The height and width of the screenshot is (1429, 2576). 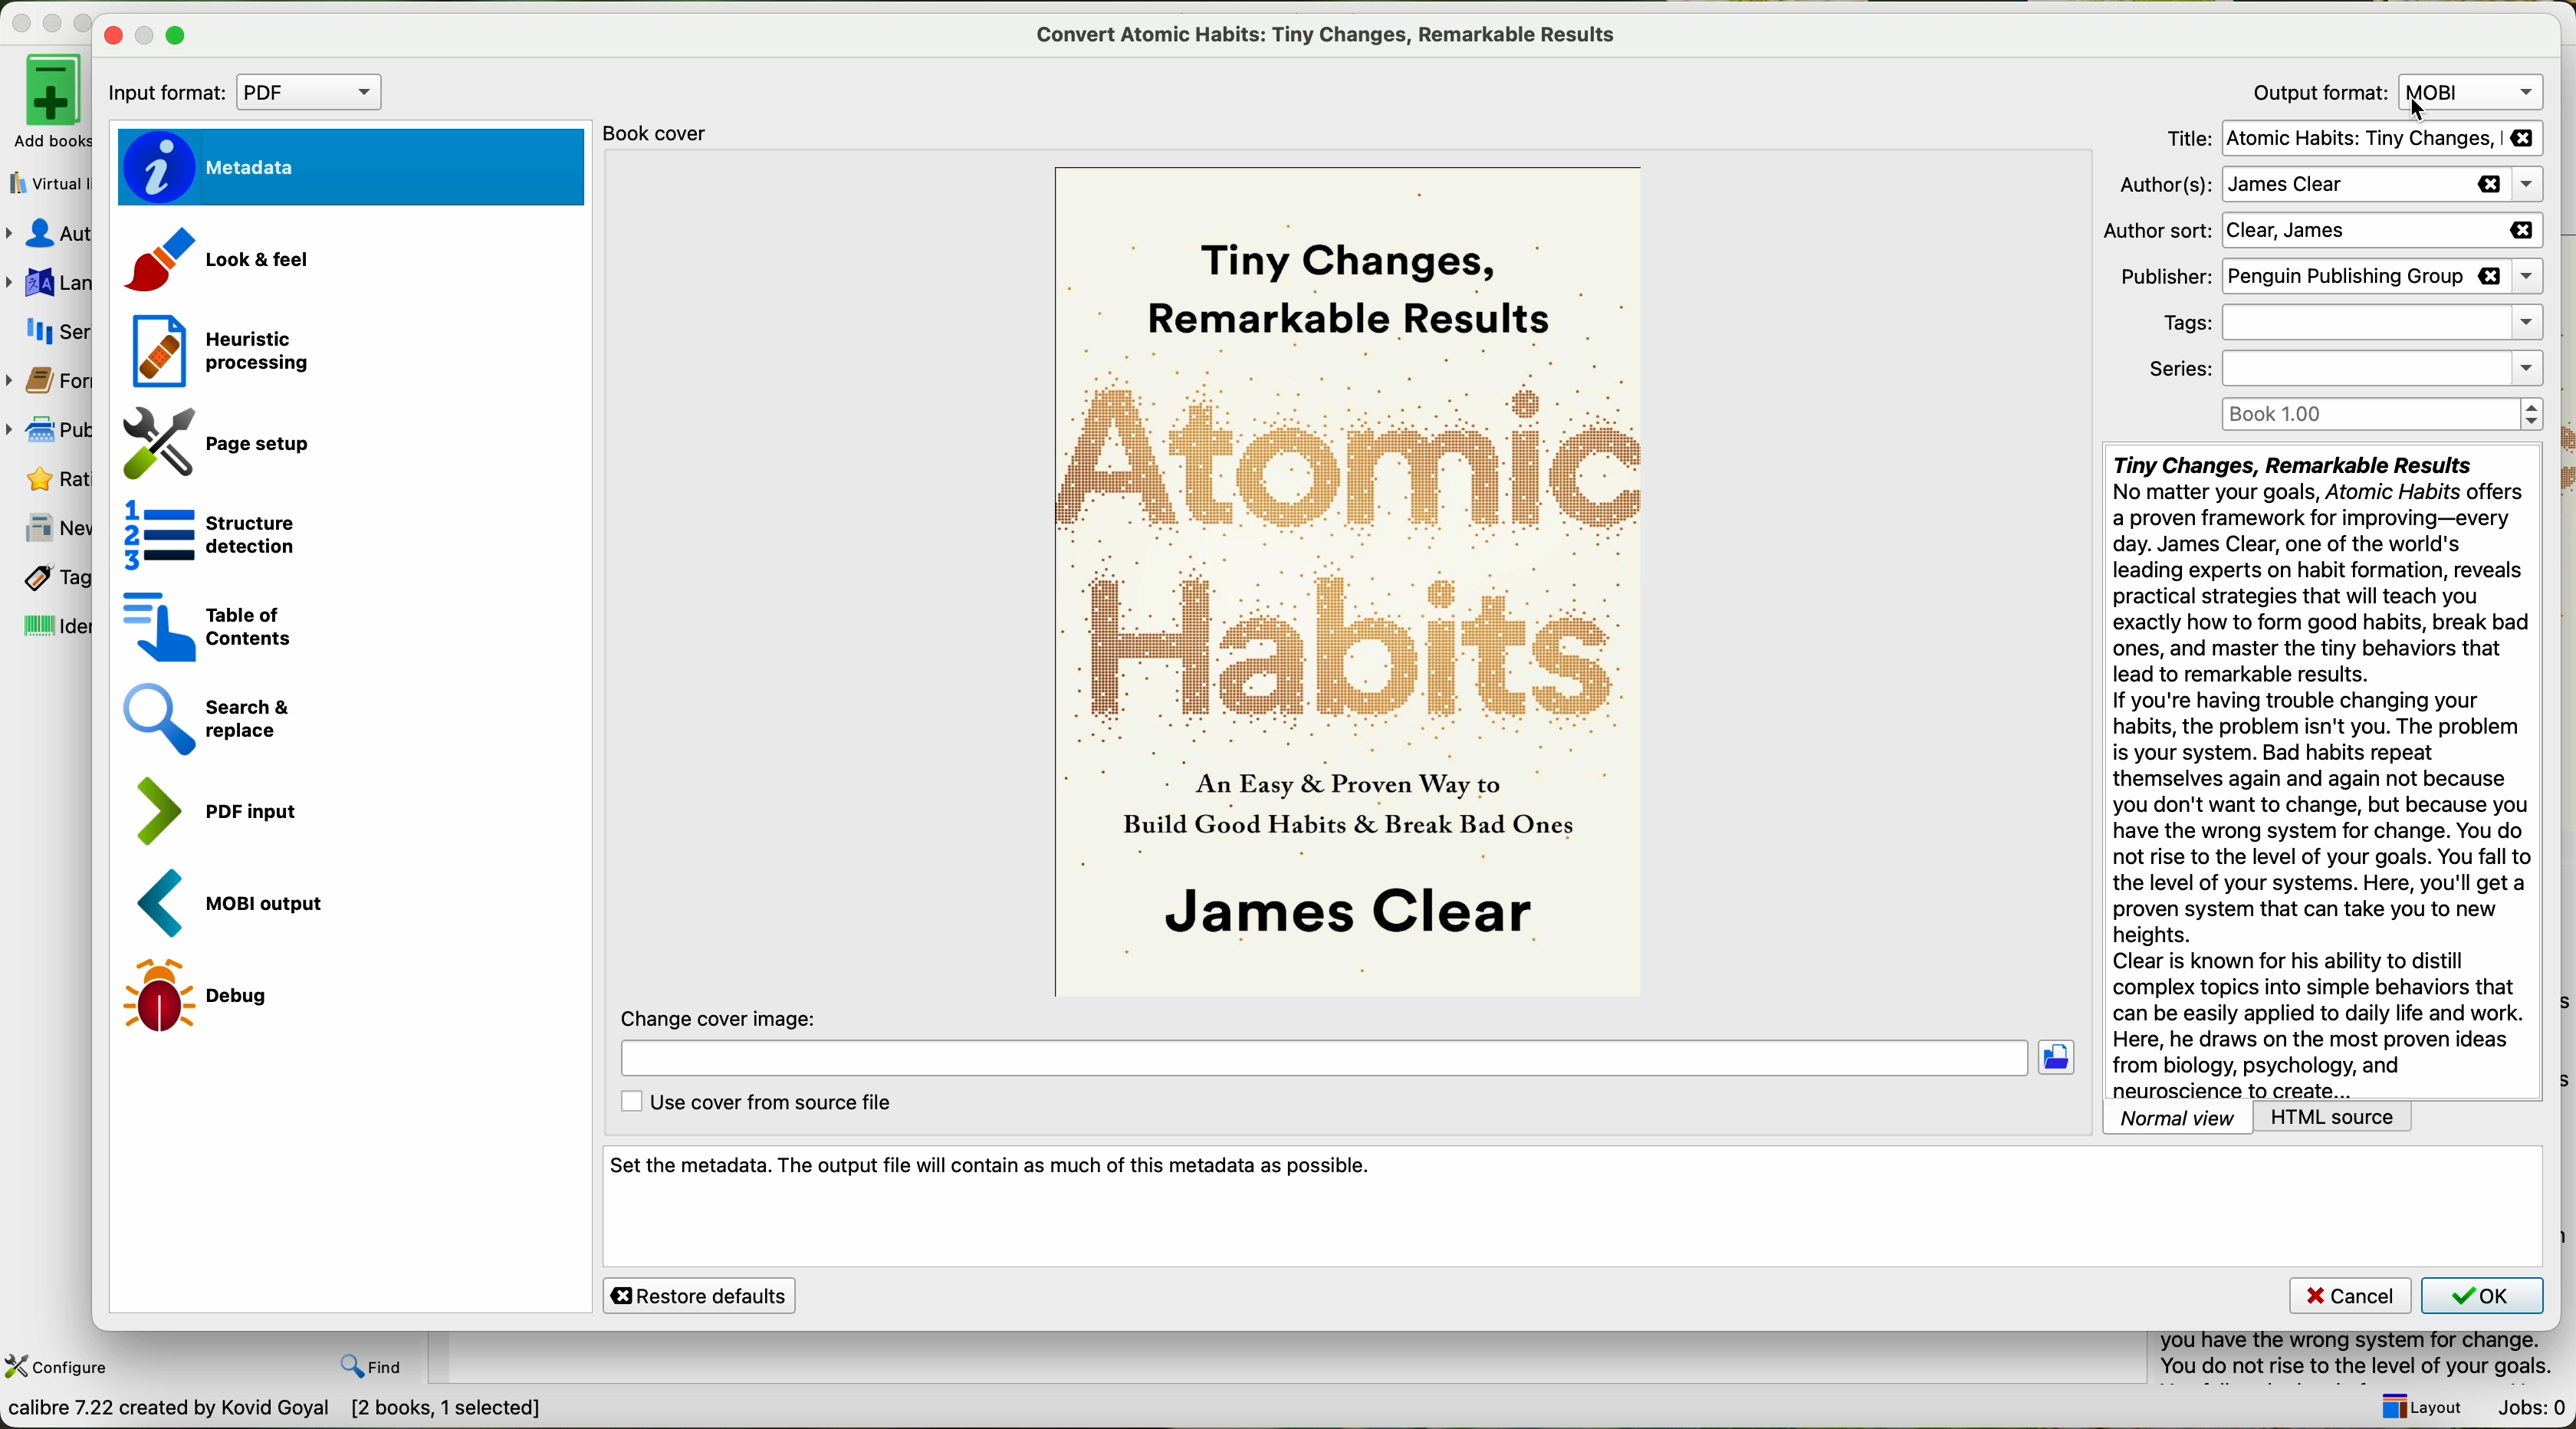 I want to click on cursor, so click(x=2421, y=113).